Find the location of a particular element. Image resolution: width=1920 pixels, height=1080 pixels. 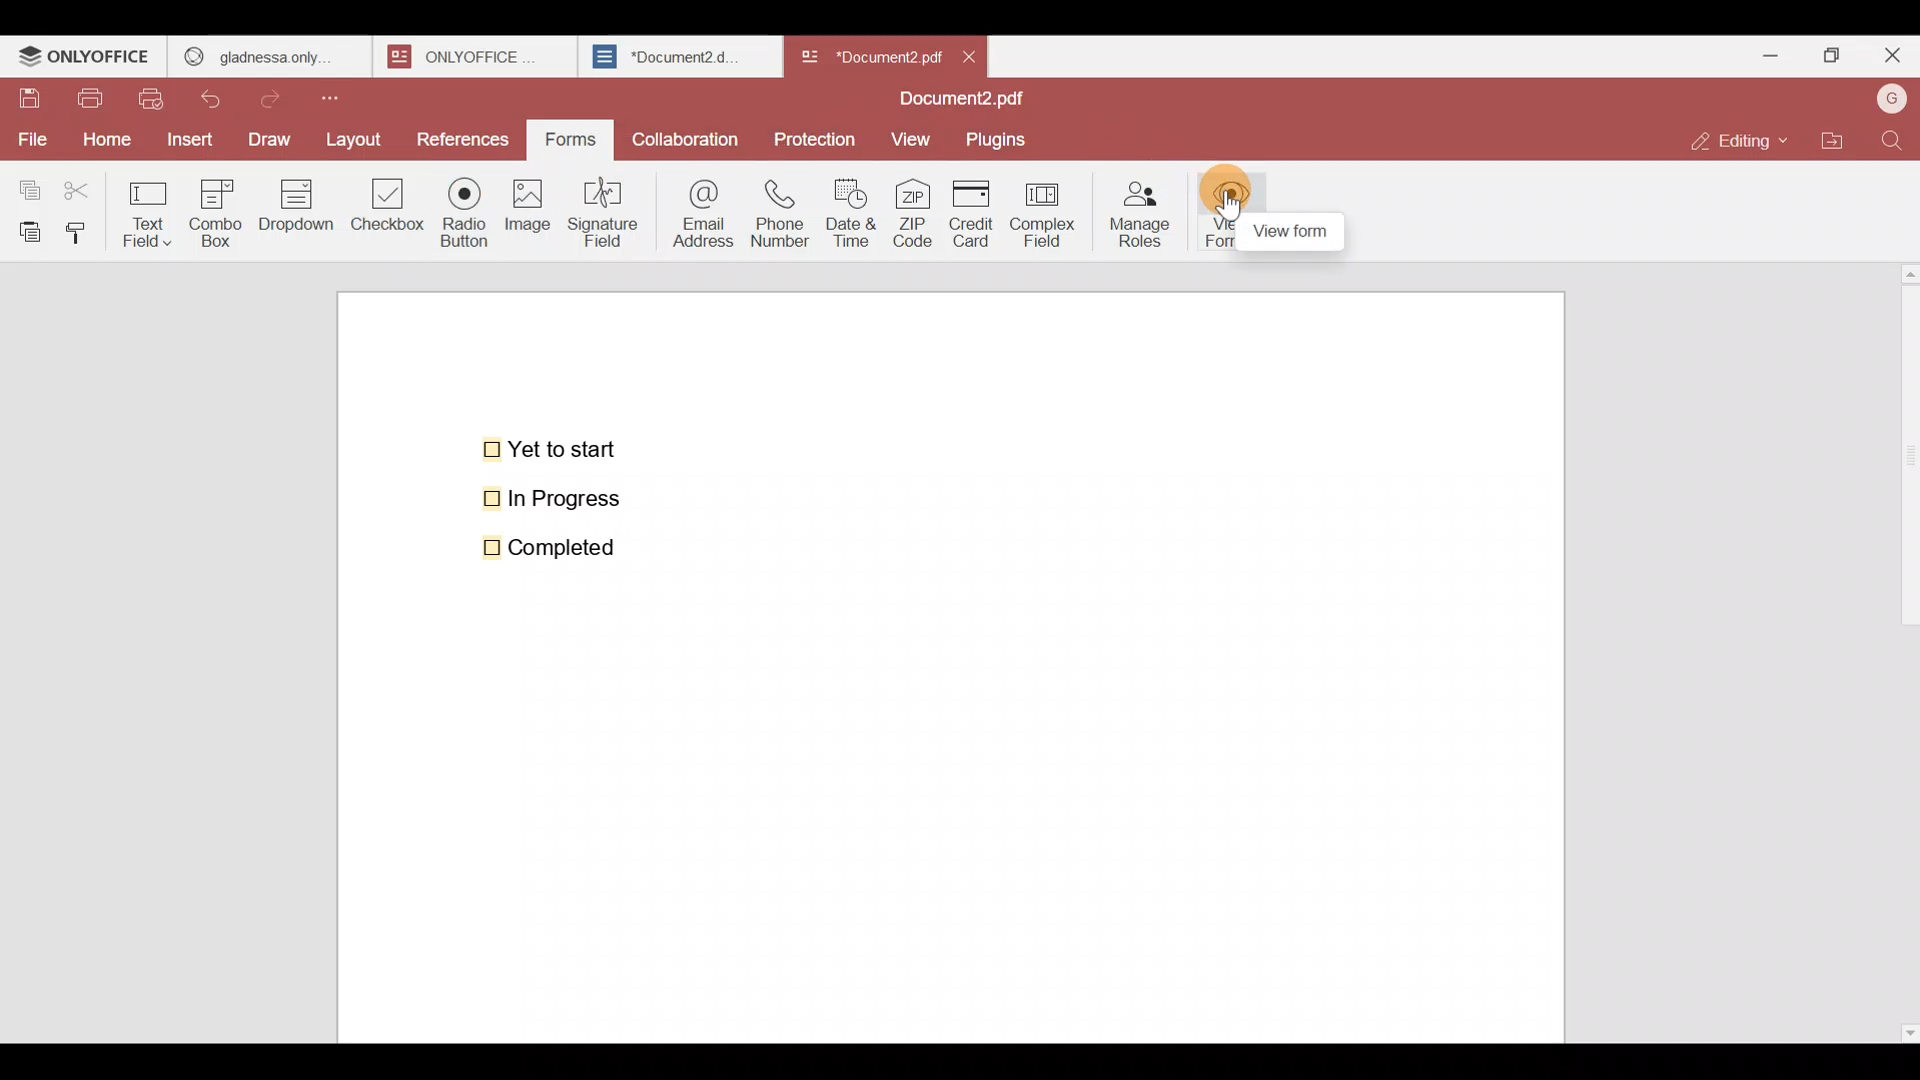

Account name is located at coordinates (1891, 97).